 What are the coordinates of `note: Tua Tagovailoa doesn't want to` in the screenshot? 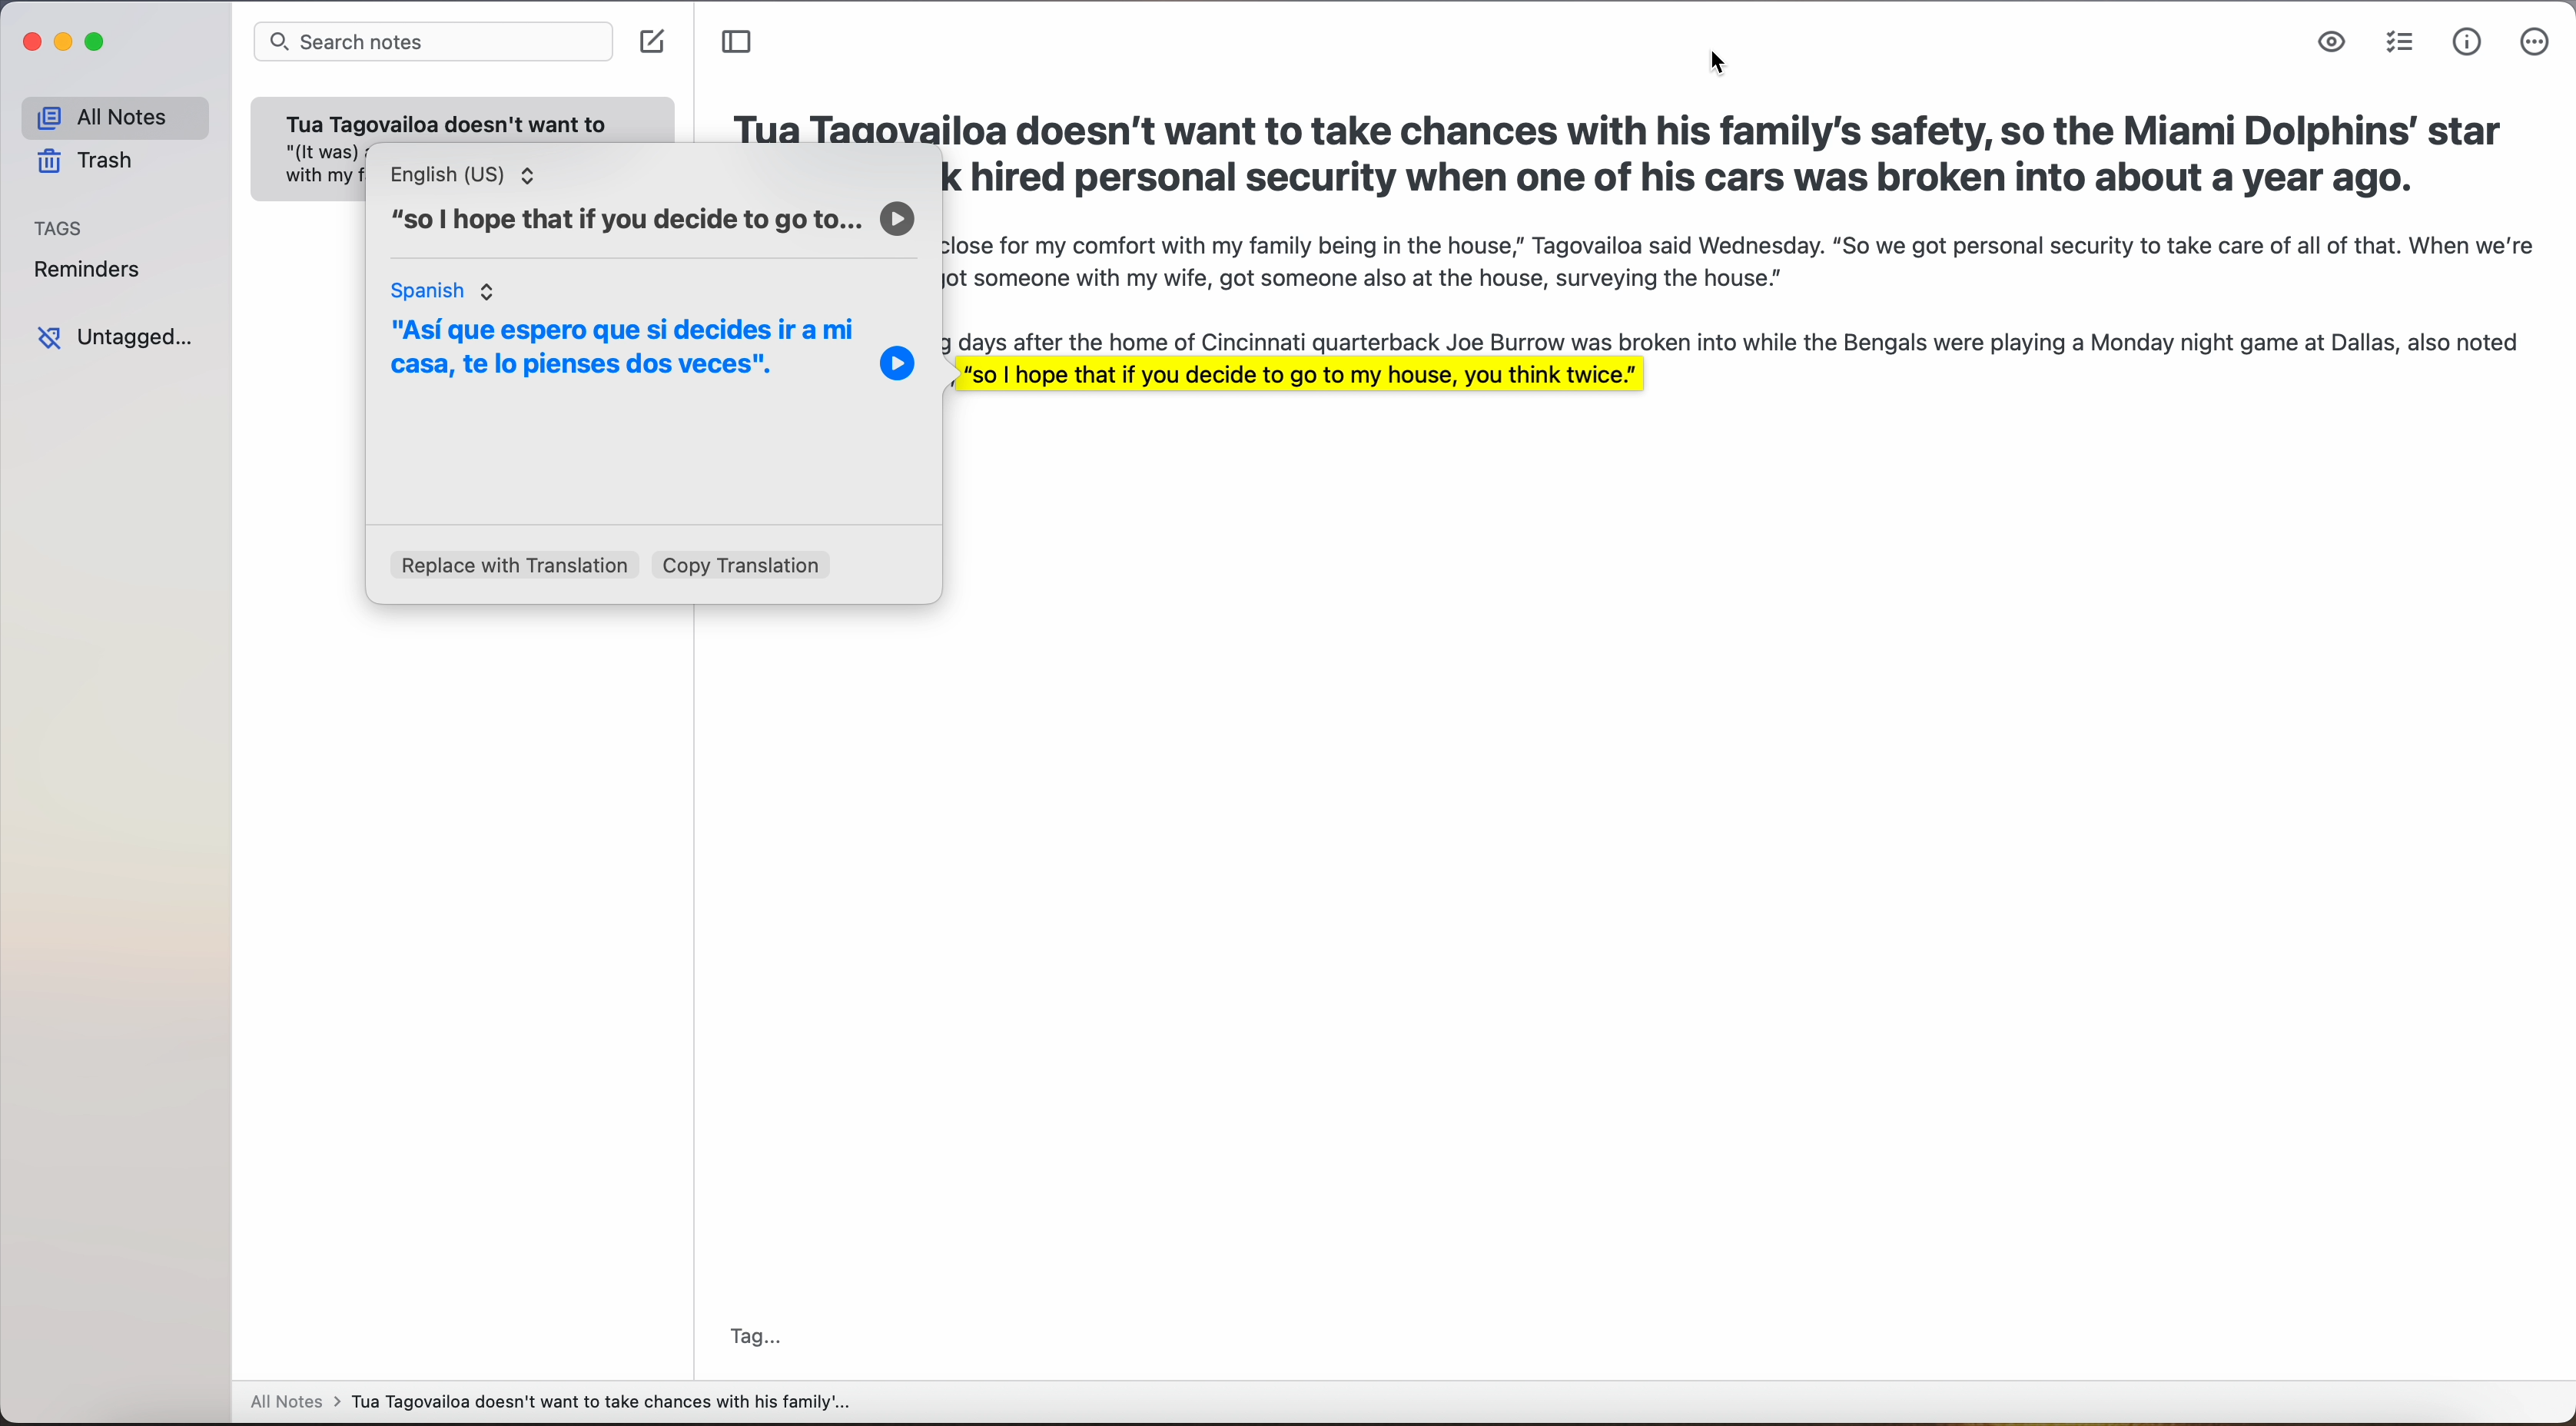 It's located at (465, 116).